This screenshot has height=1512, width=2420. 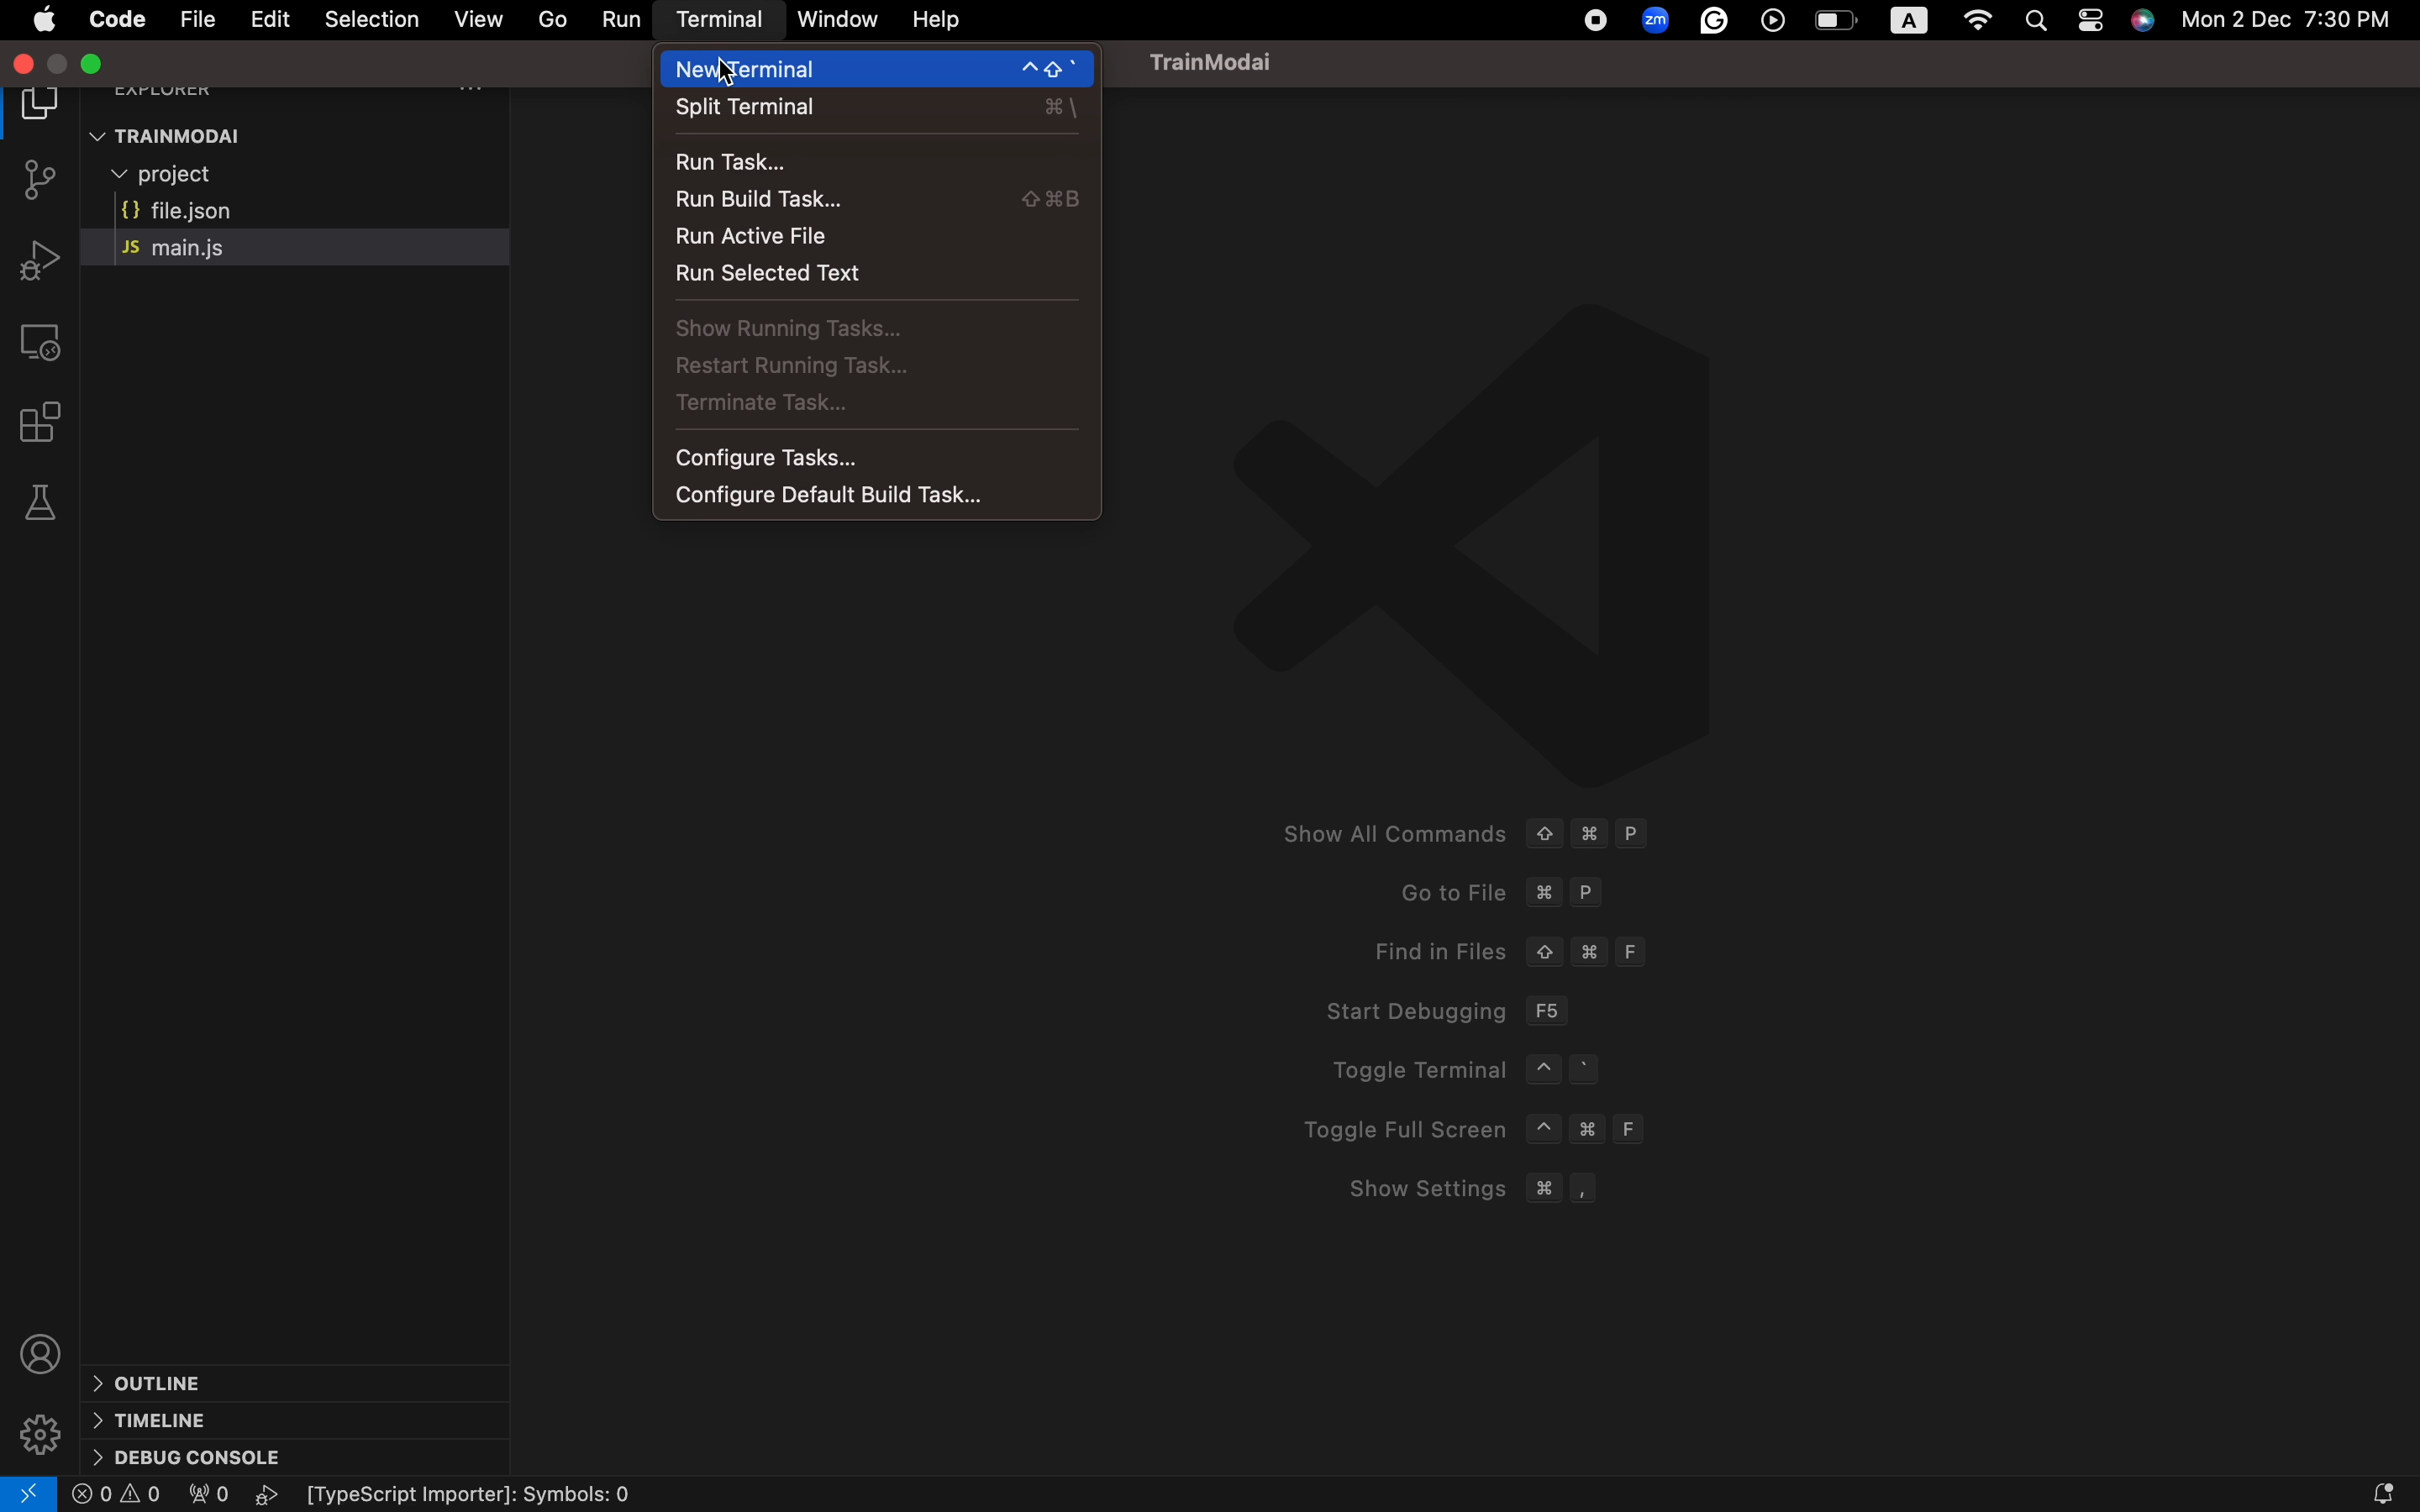 What do you see at coordinates (215, 247) in the screenshot?
I see `main js` at bounding box center [215, 247].